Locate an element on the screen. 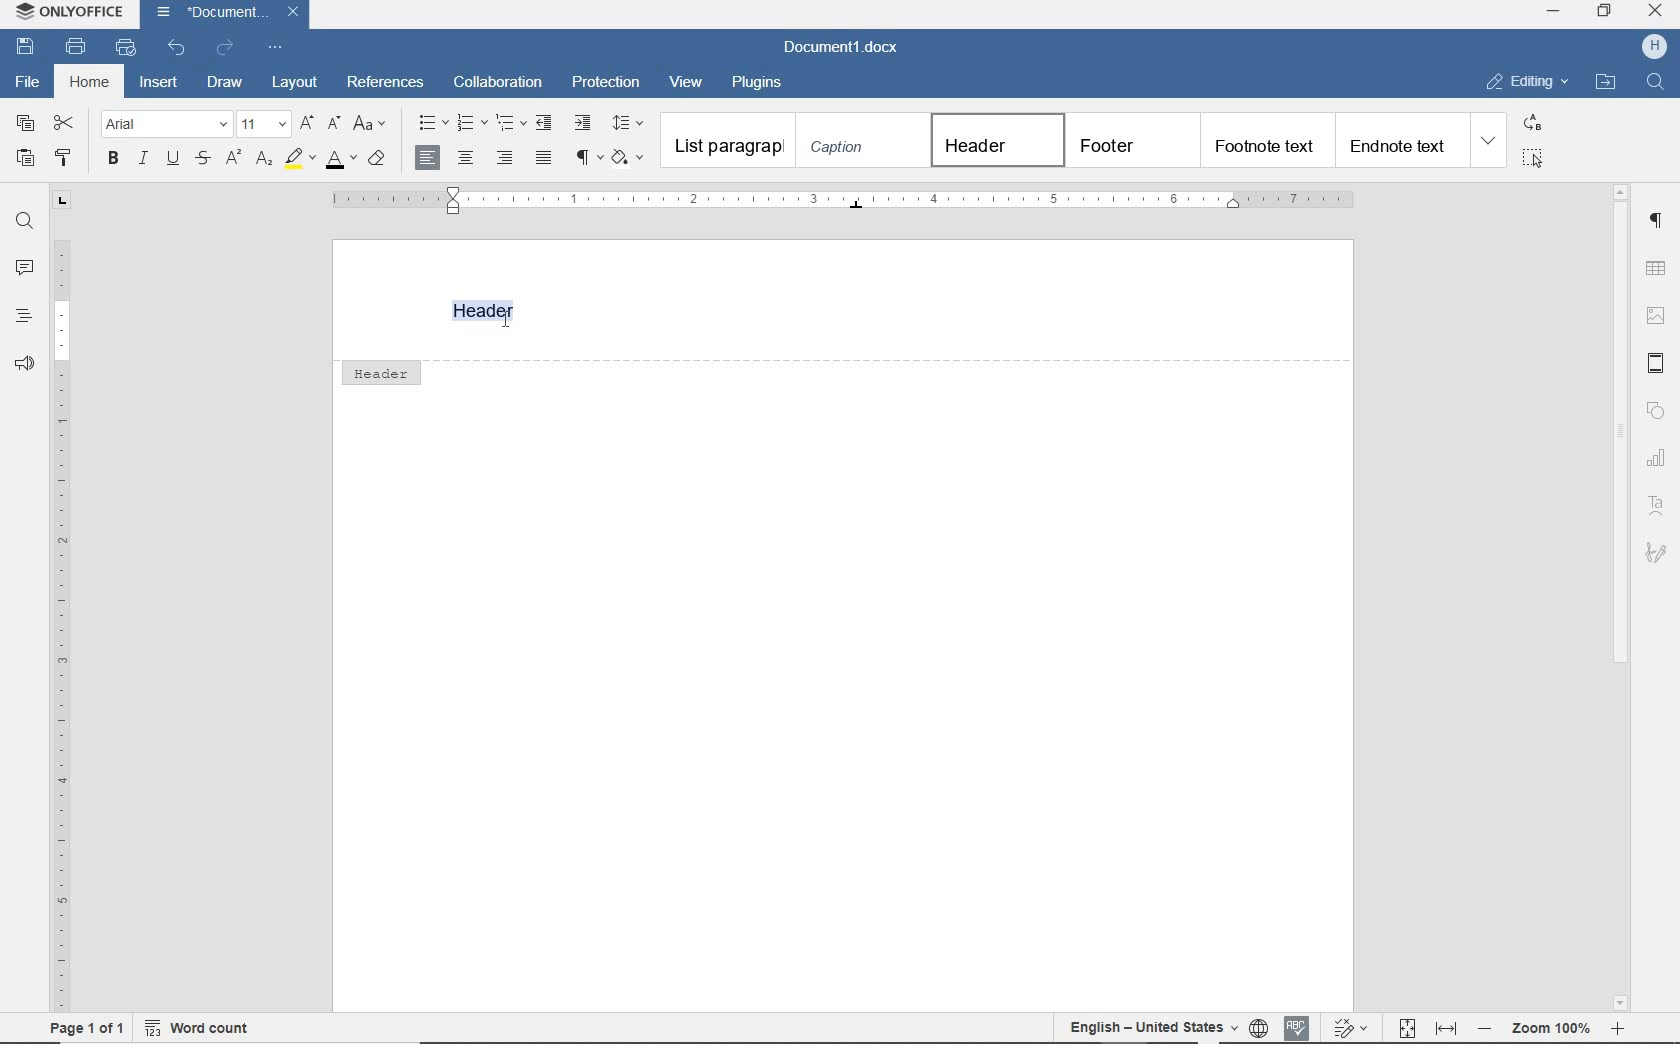  close is located at coordinates (293, 12).